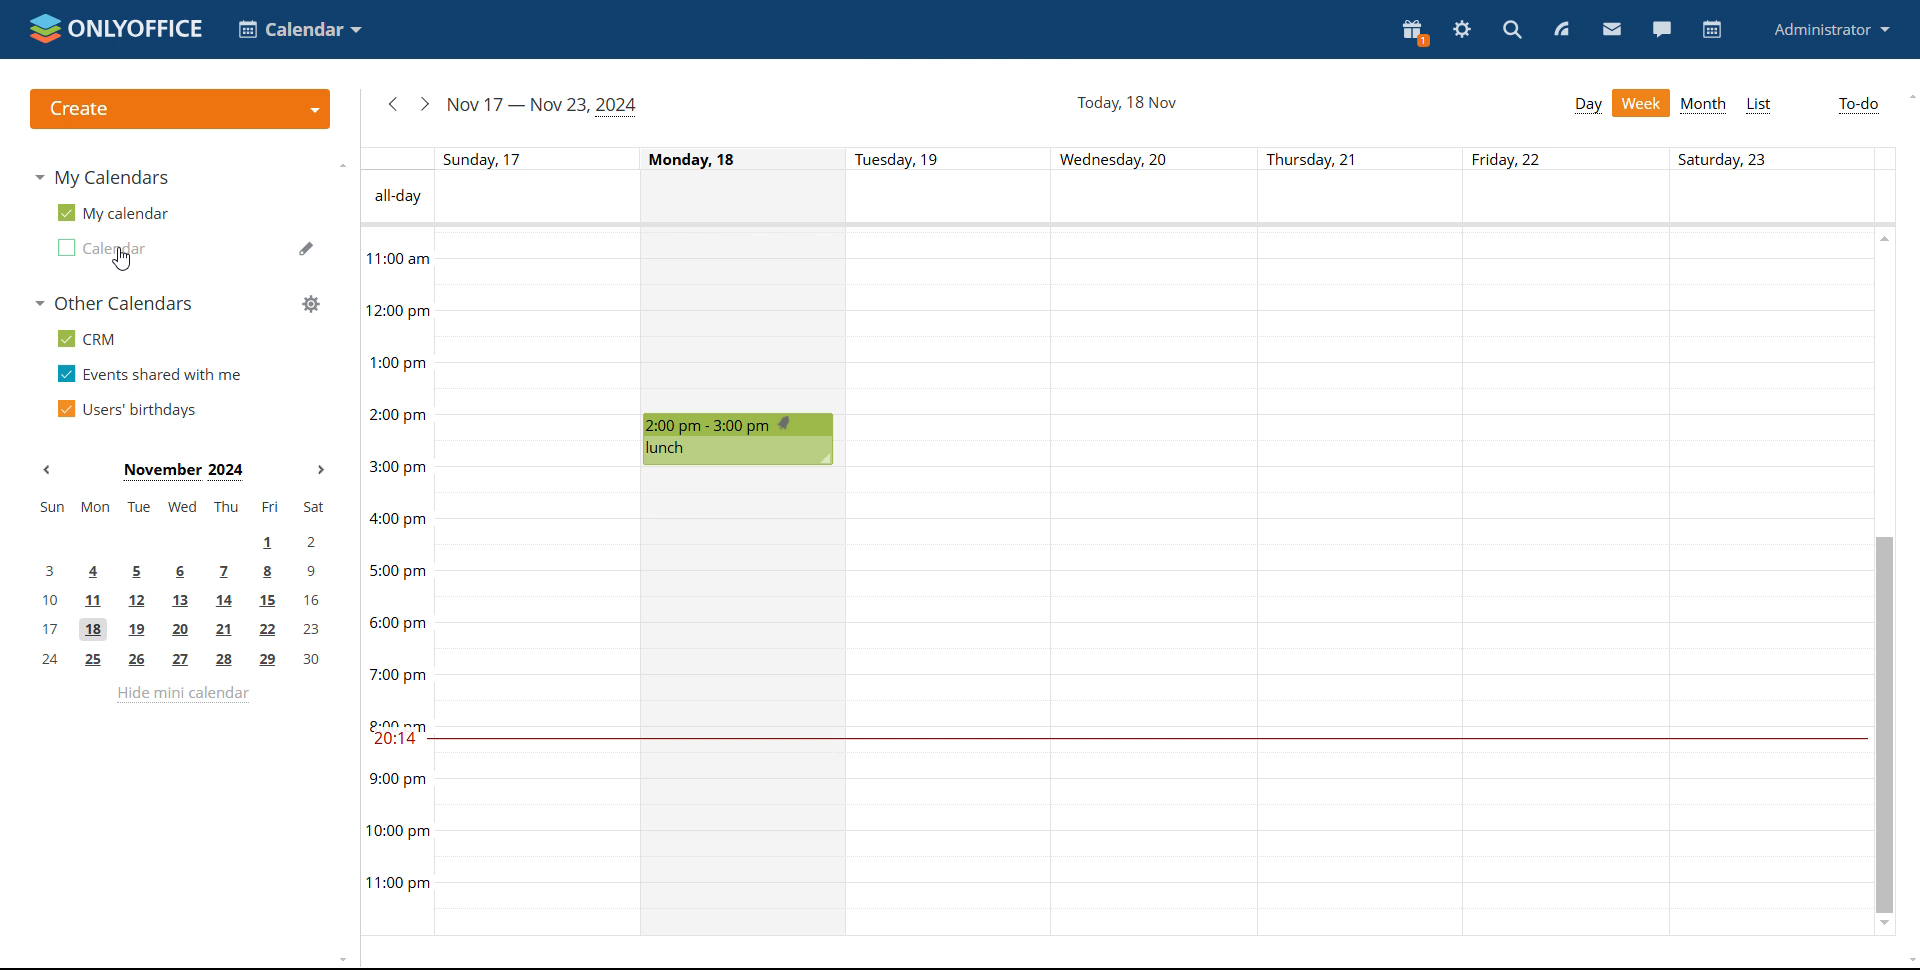  What do you see at coordinates (1611, 31) in the screenshot?
I see `mail` at bounding box center [1611, 31].